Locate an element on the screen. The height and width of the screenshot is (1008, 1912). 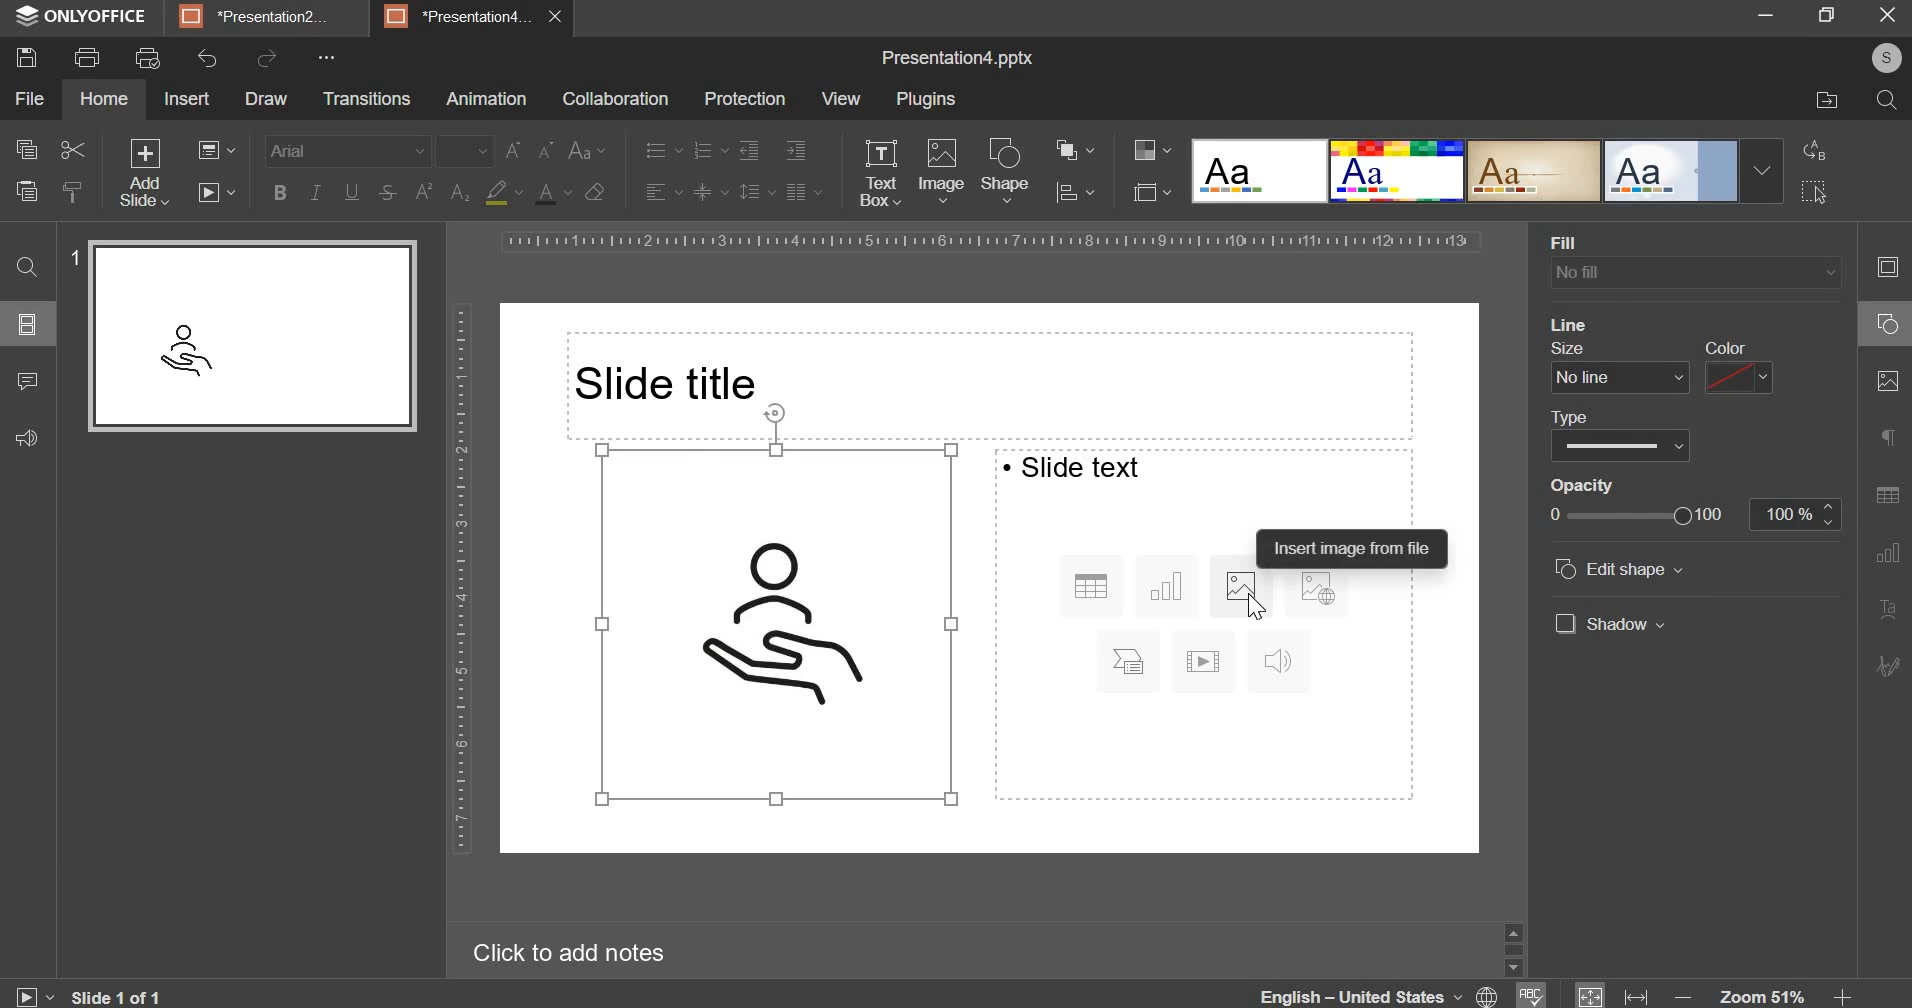
line is located at coordinates (1586, 324).